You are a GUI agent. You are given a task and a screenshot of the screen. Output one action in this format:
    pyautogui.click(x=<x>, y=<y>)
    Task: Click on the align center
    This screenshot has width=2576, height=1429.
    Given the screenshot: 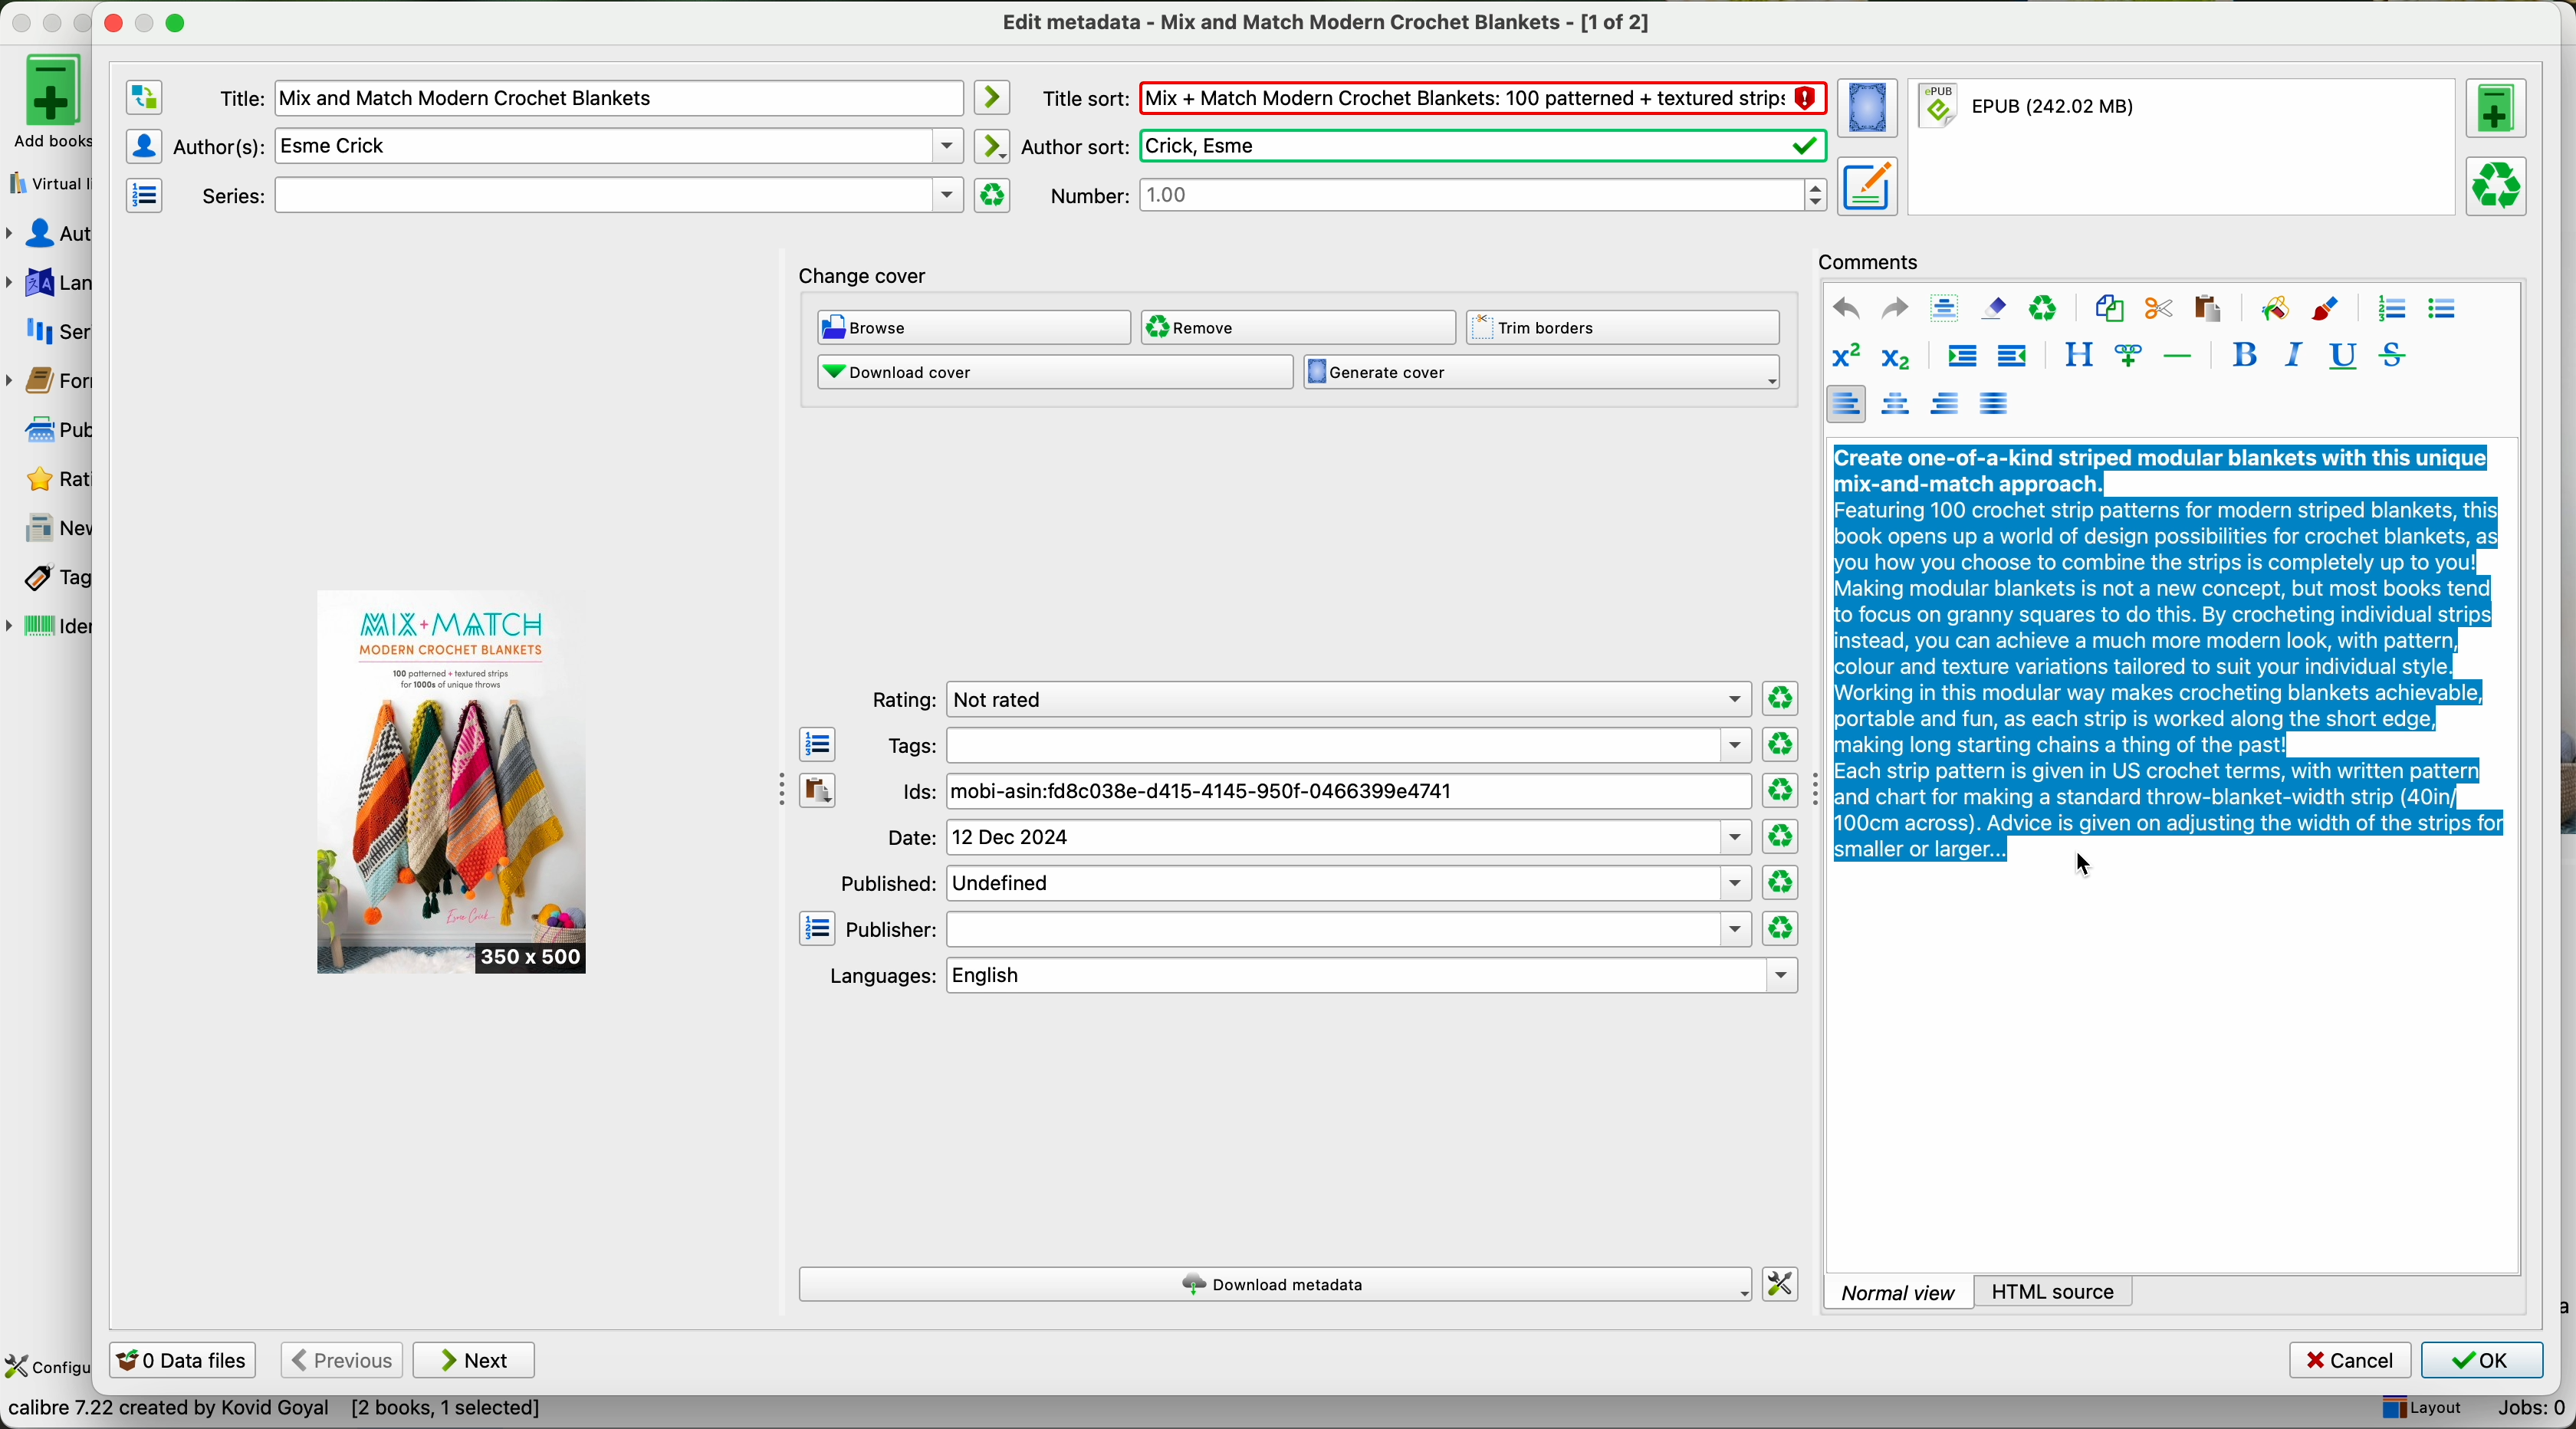 What is the action you would take?
    pyautogui.click(x=1899, y=404)
    